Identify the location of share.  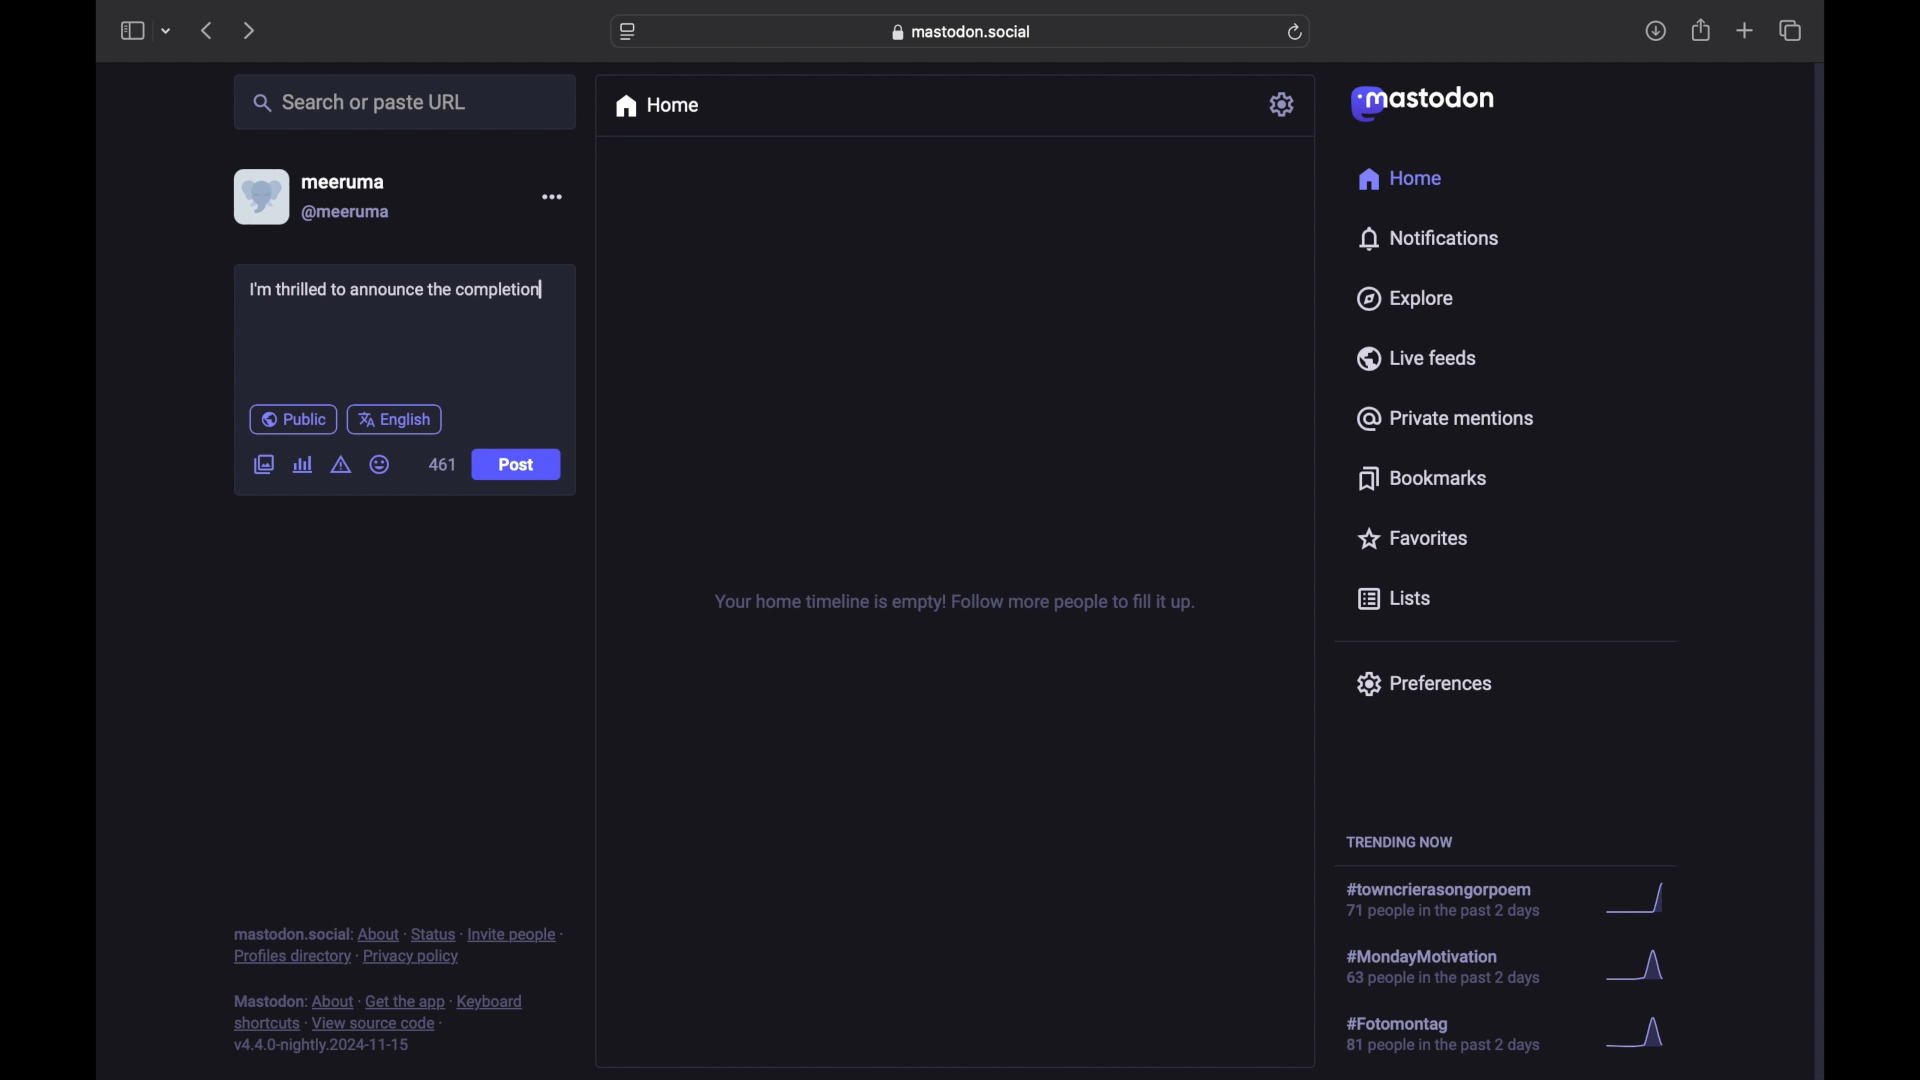
(1702, 30).